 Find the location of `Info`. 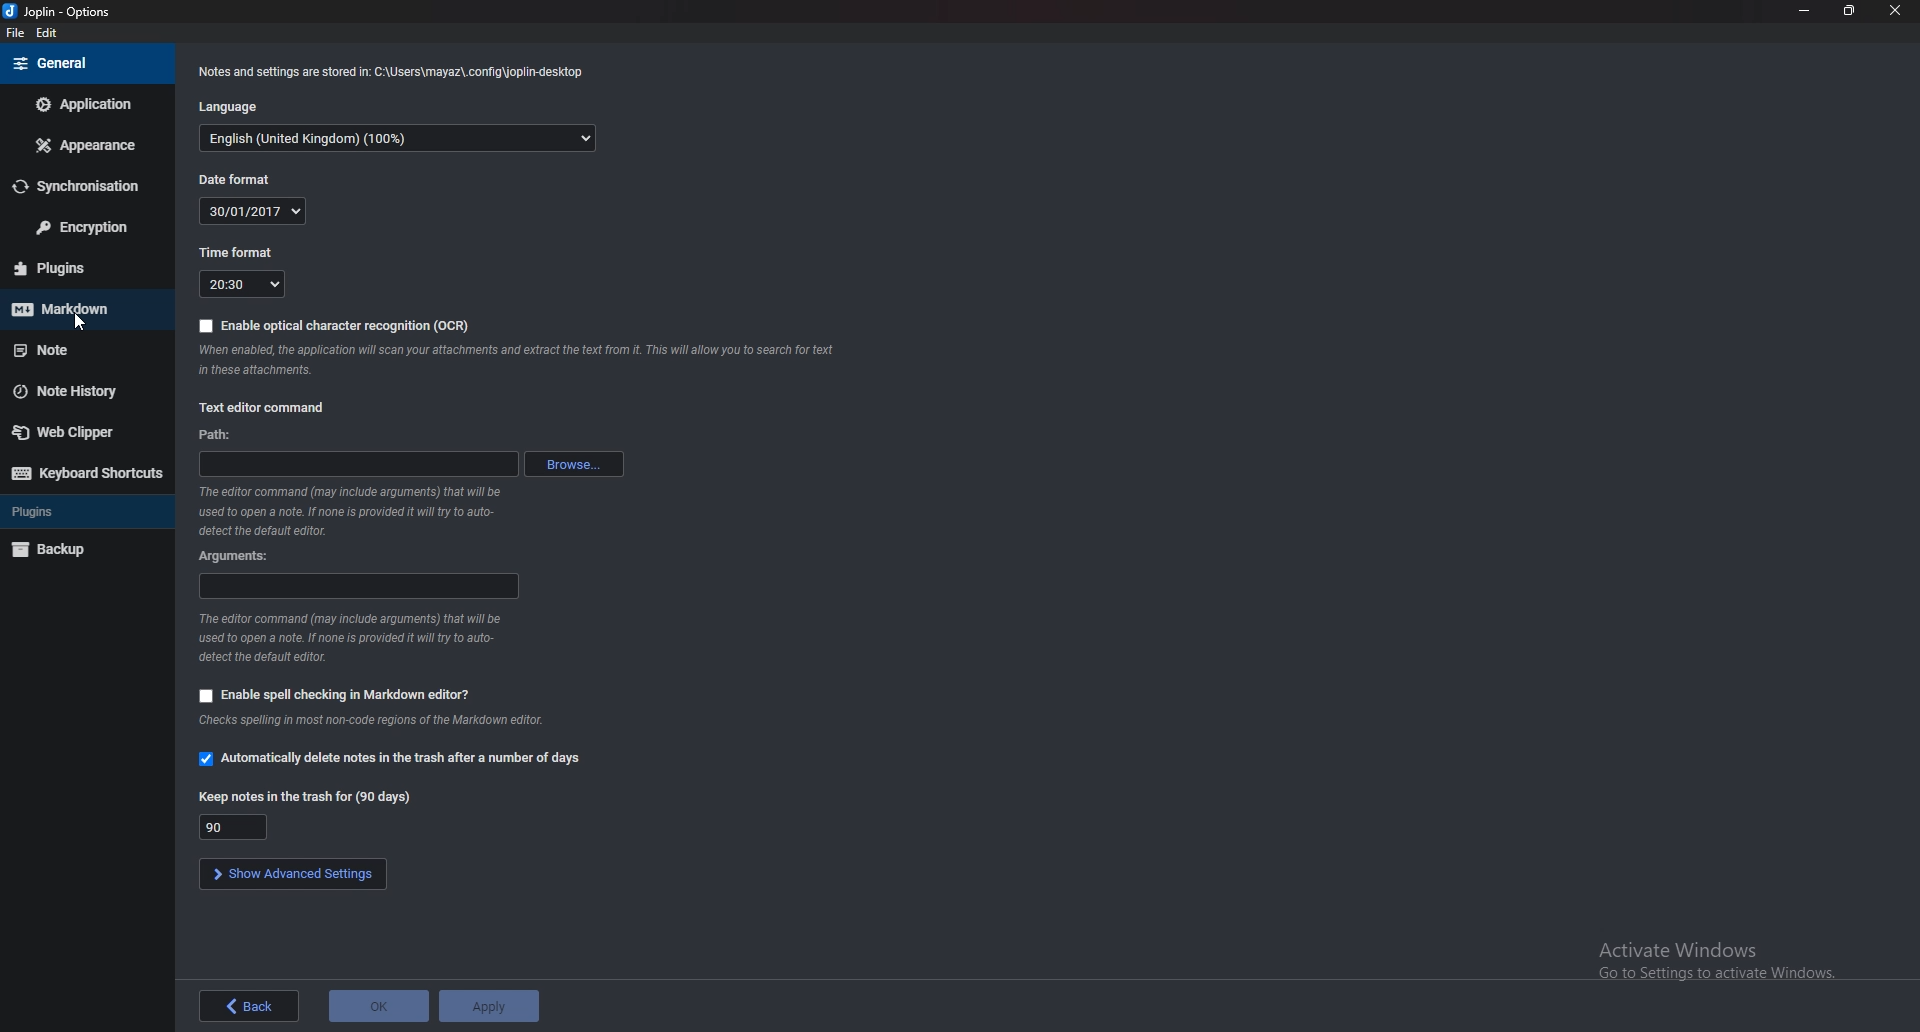

Info is located at coordinates (359, 512).